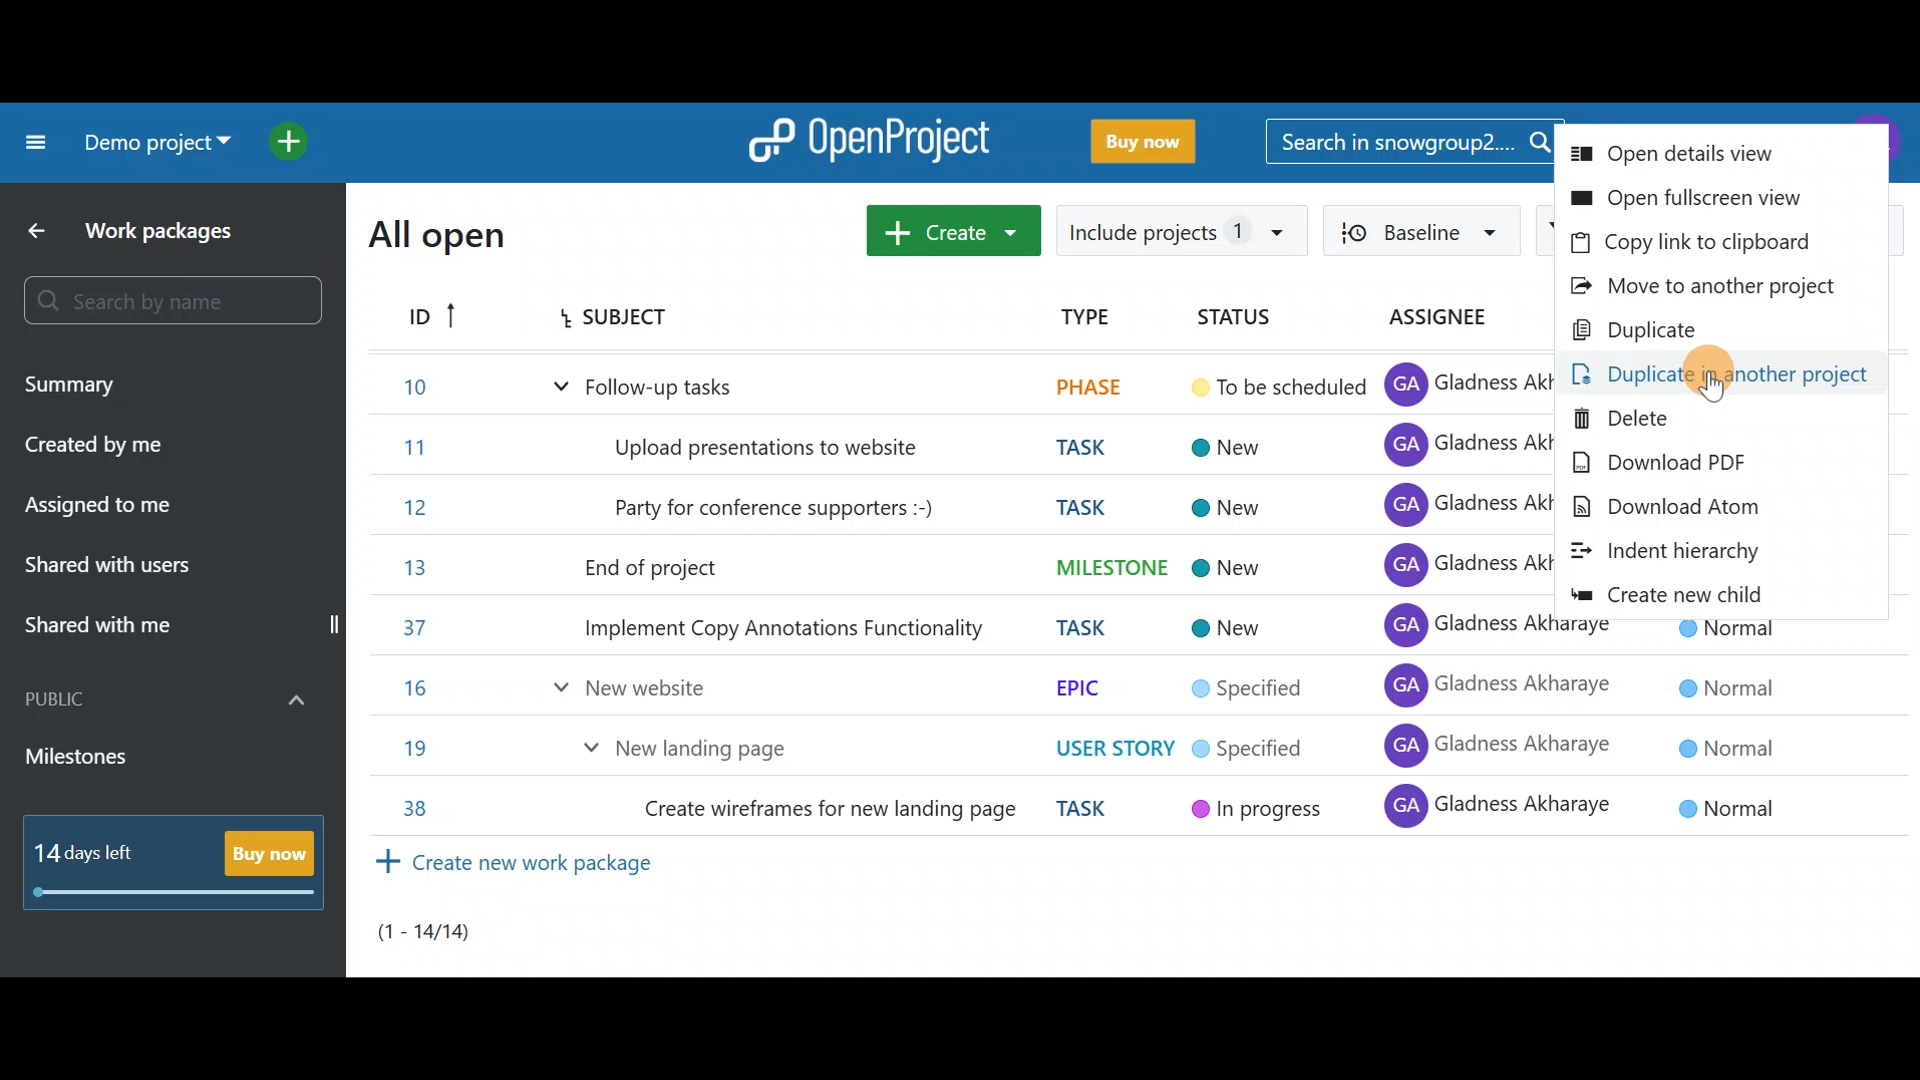  What do you see at coordinates (134, 511) in the screenshot?
I see `Assigned to me` at bounding box center [134, 511].